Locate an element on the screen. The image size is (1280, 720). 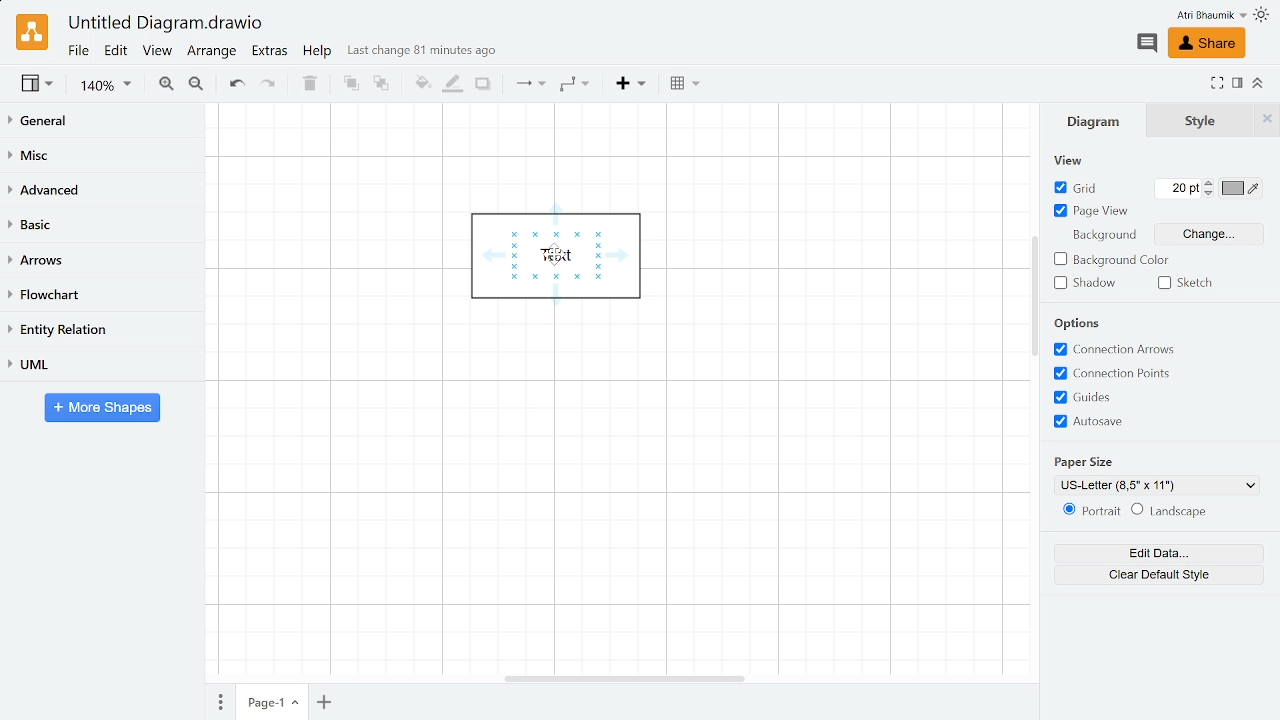
Decrease grid pt is located at coordinates (1211, 193).